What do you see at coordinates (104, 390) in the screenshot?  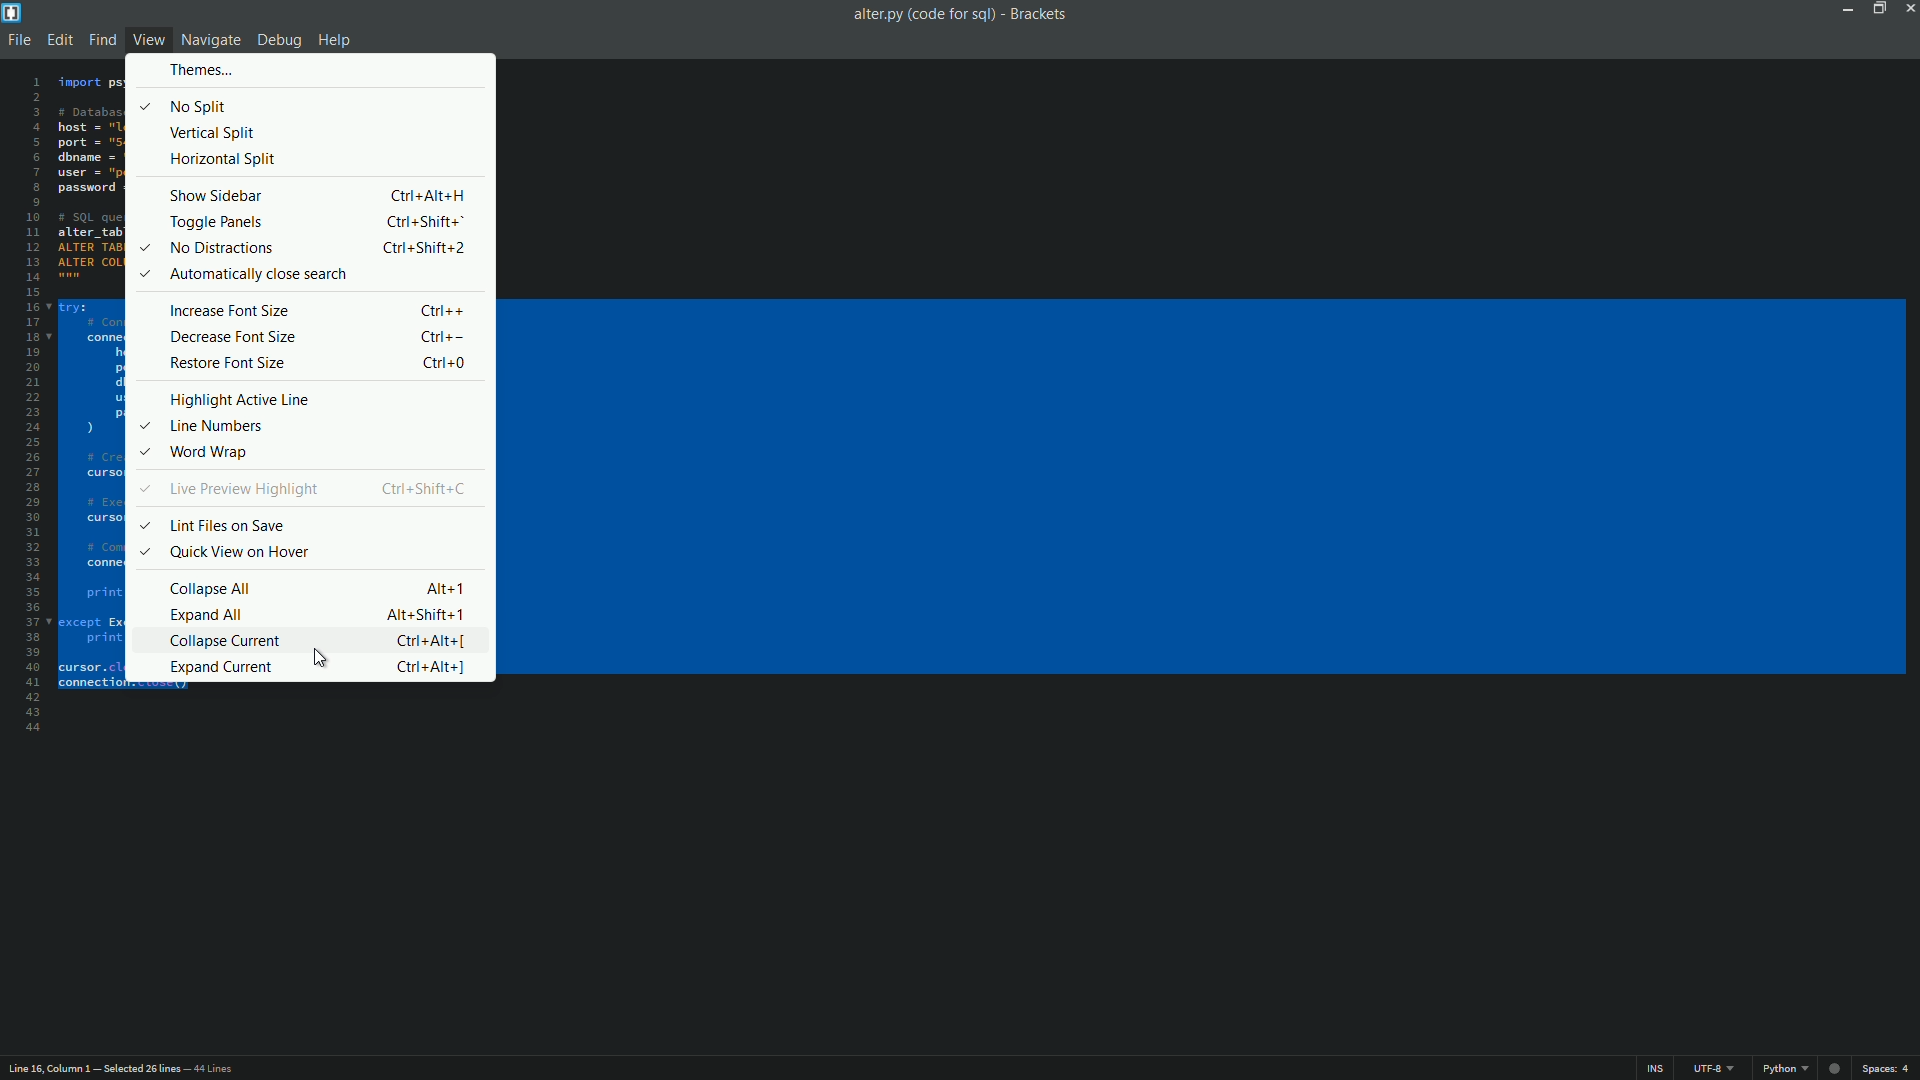 I see `code is selected` at bounding box center [104, 390].